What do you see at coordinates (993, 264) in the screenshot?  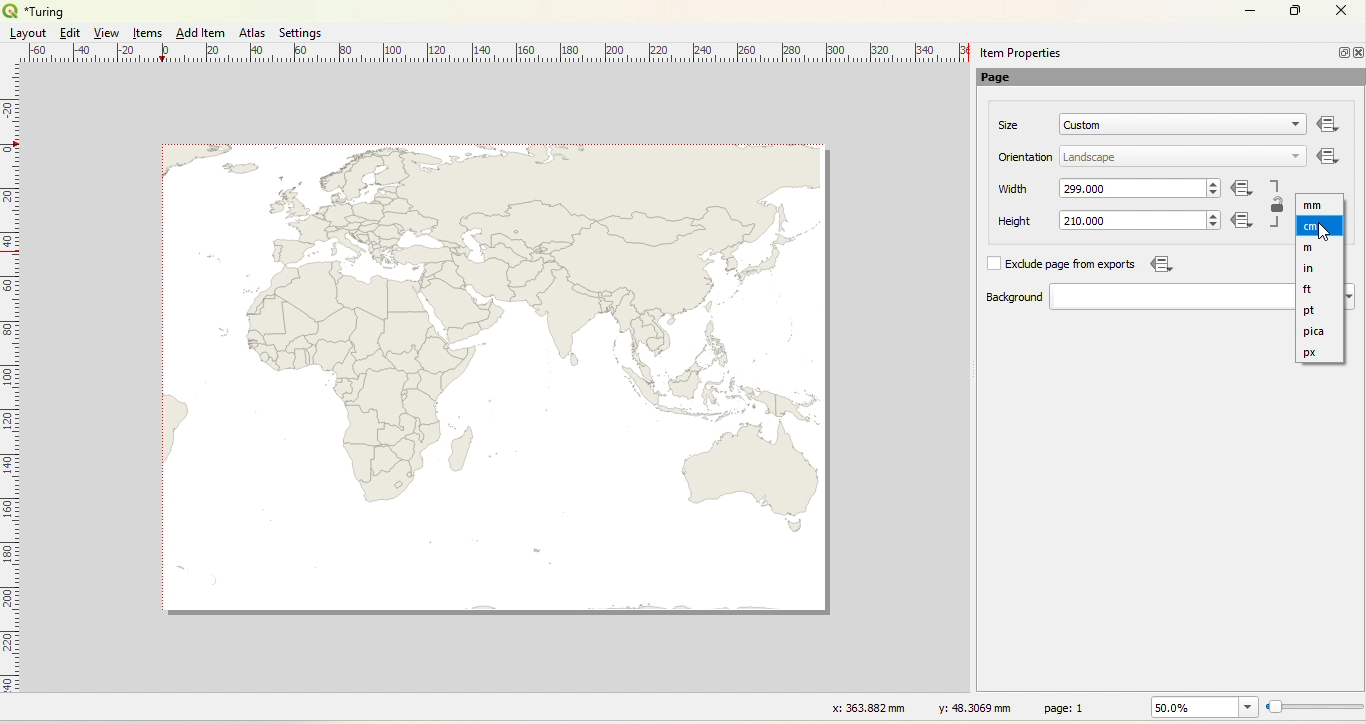 I see `check box` at bounding box center [993, 264].